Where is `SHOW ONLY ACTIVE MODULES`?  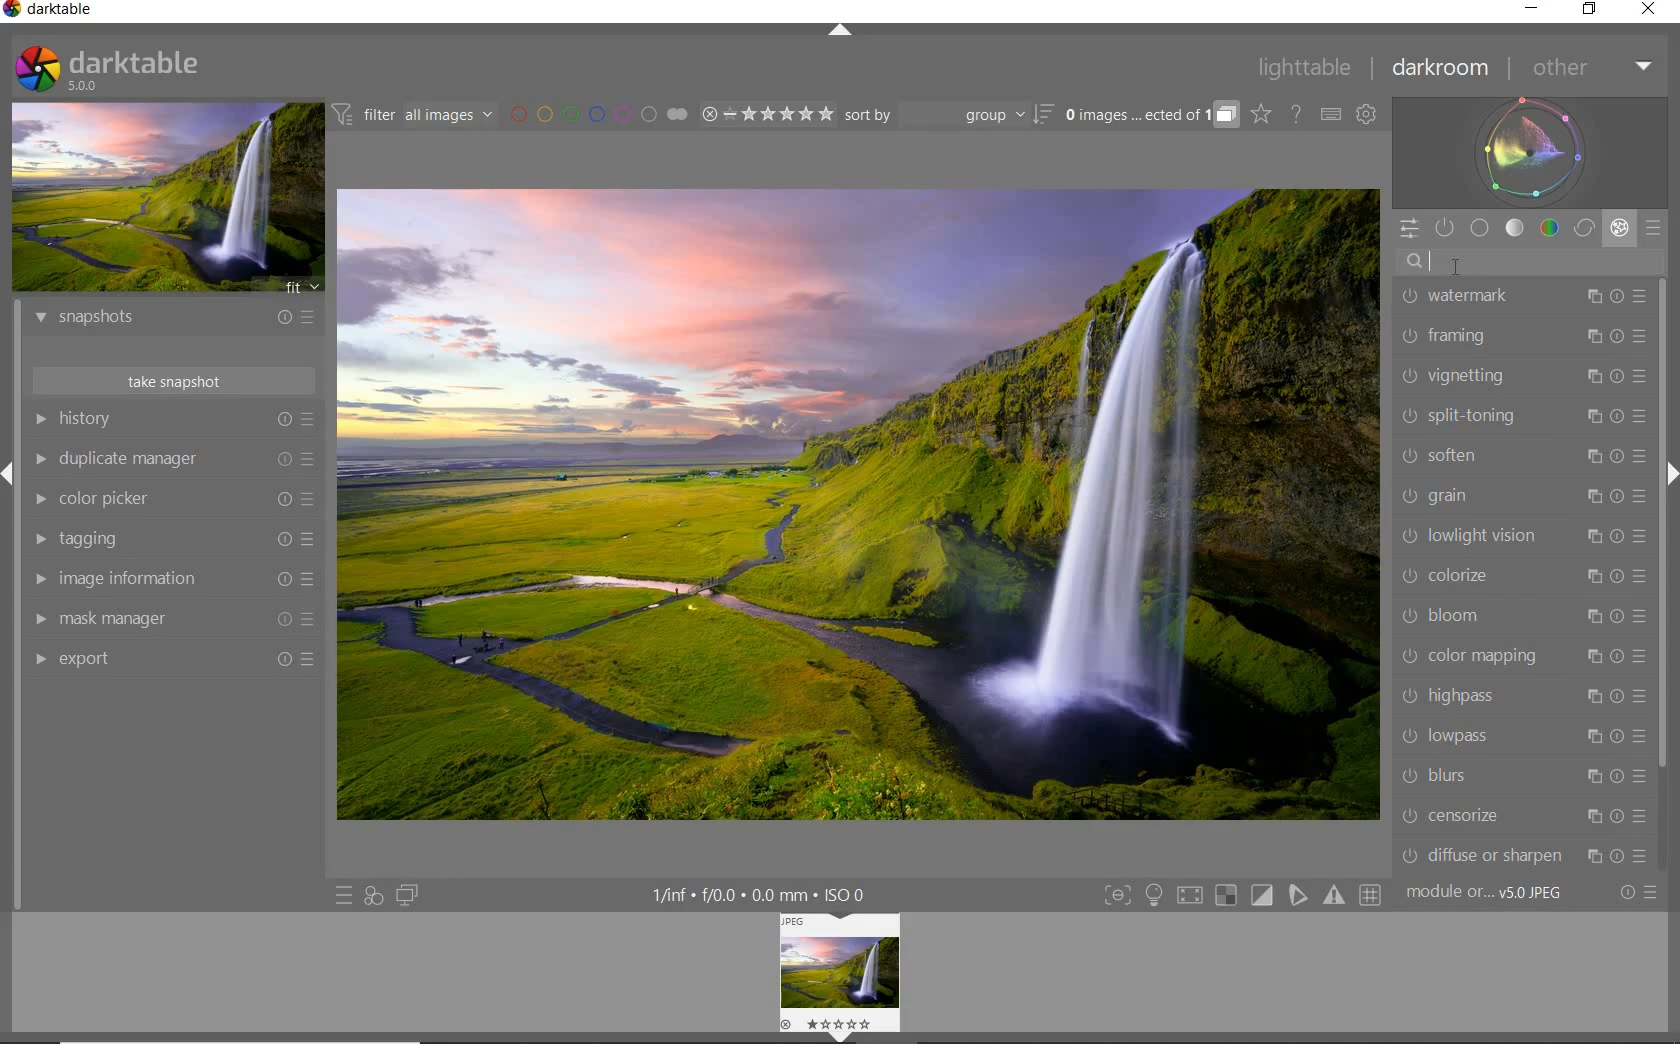
SHOW ONLY ACTIVE MODULES is located at coordinates (1446, 229).